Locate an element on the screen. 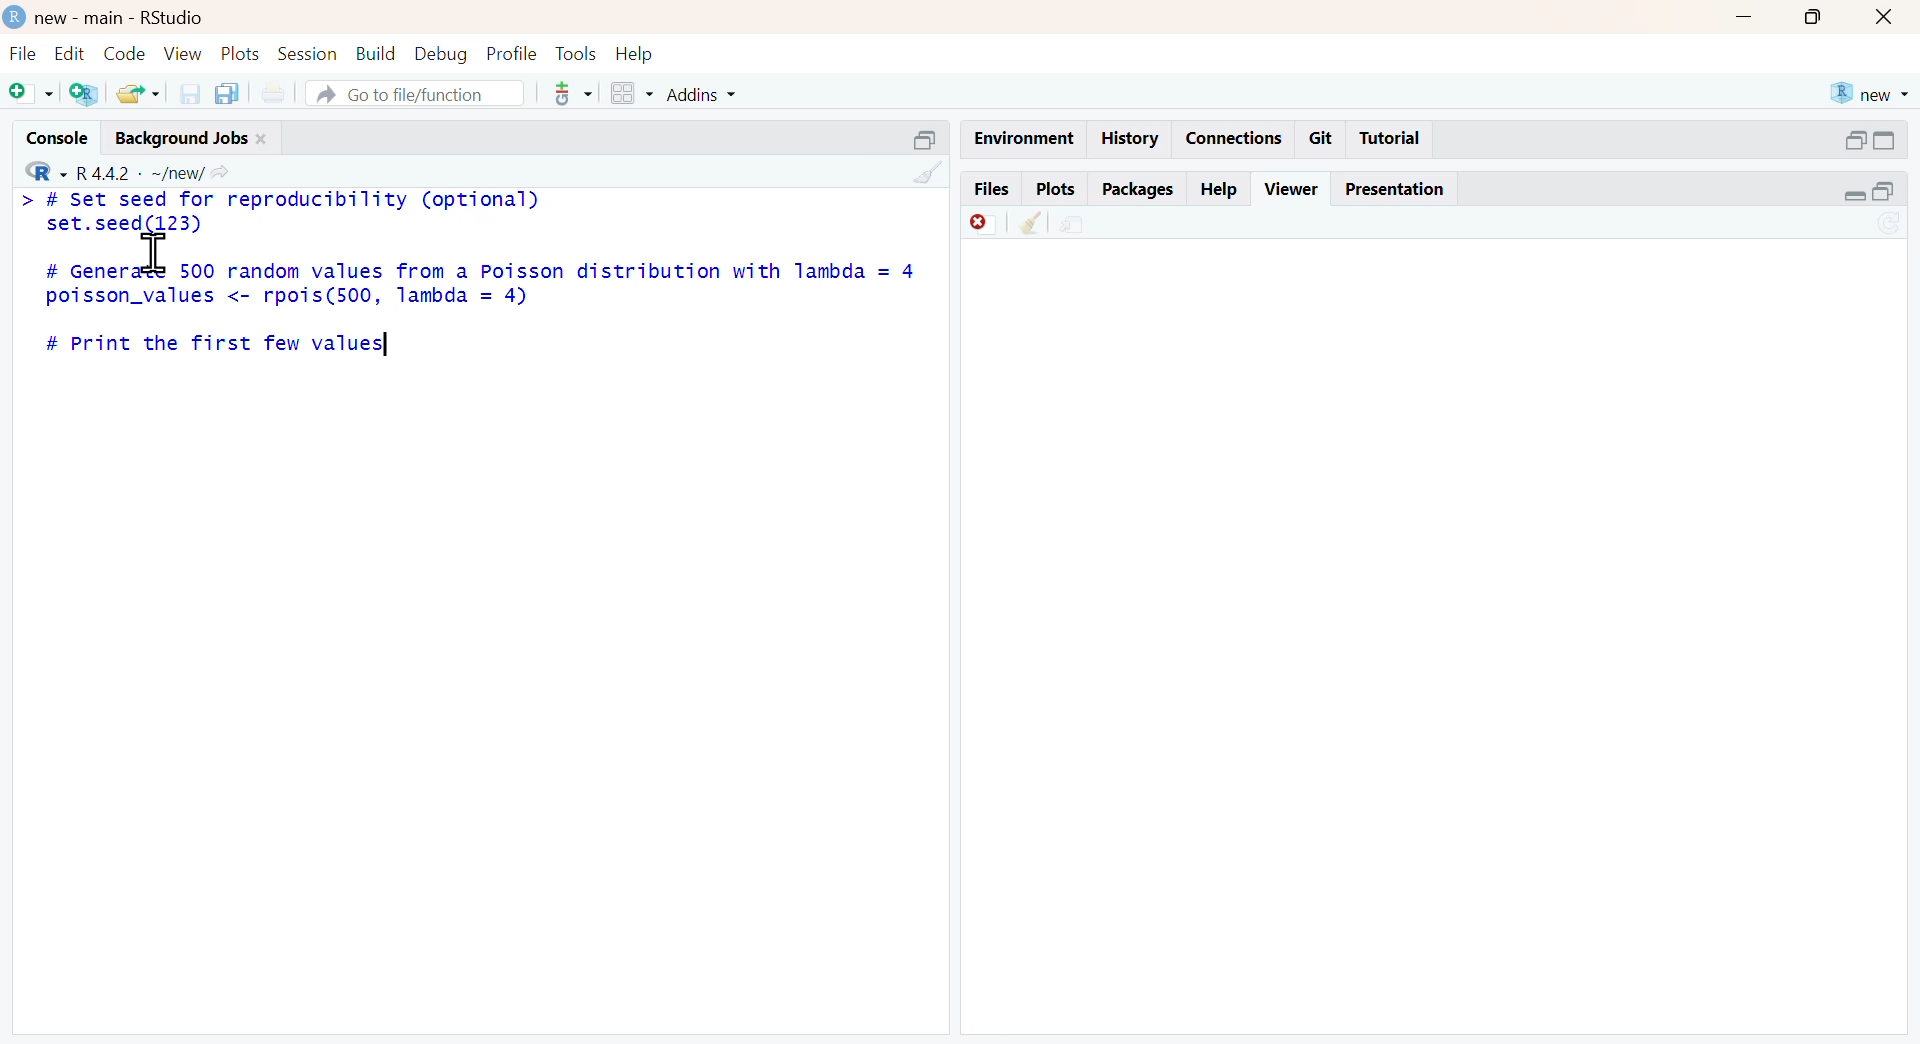 This screenshot has height=1044, width=1920. packages is located at coordinates (1139, 190).